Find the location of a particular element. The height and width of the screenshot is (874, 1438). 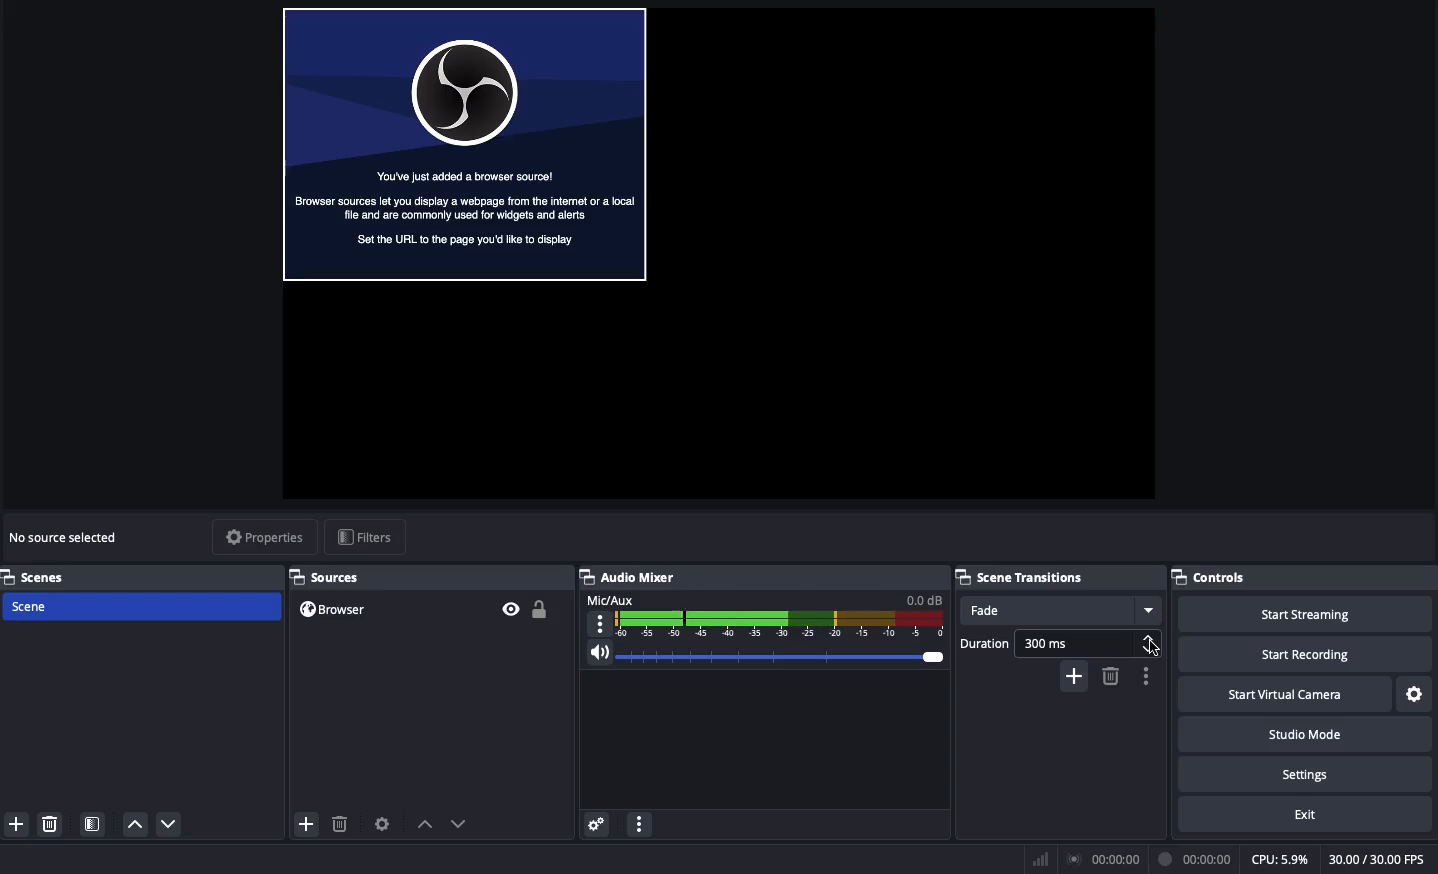

Fade is located at coordinates (1055, 611).